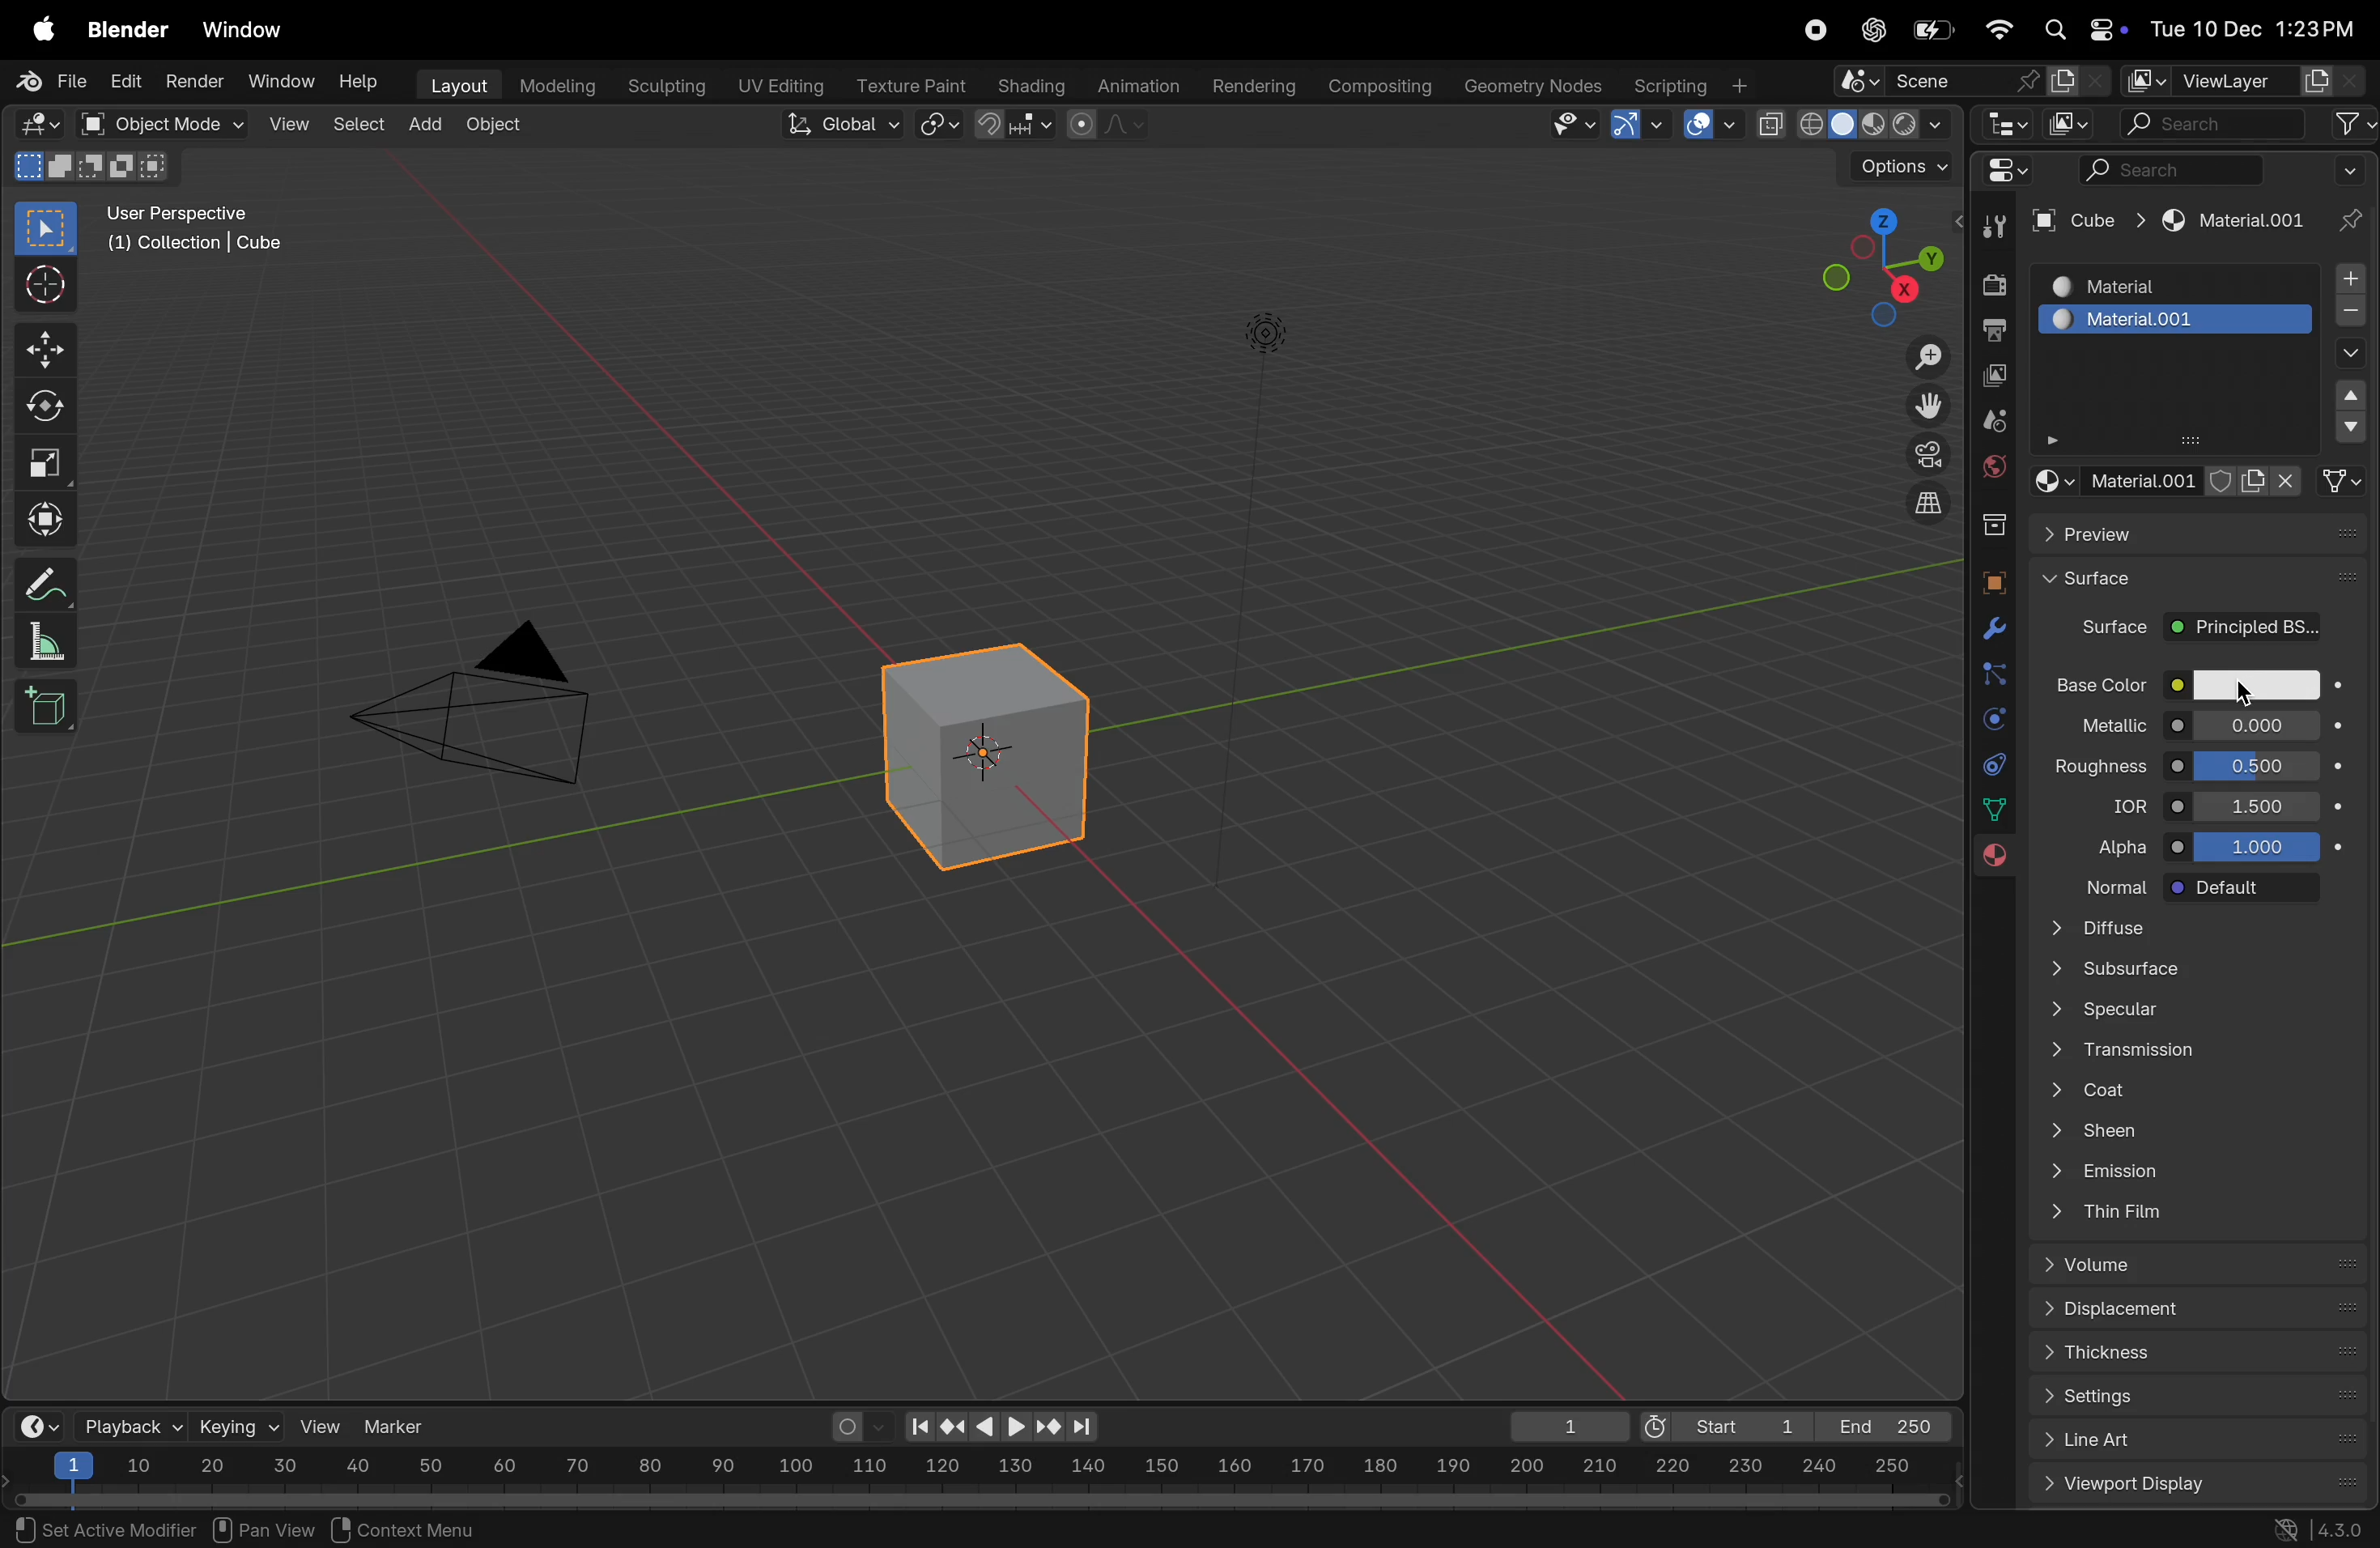 This screenshot has height=1548, width=2380. I want to click on volume, so click(2207, 1265).